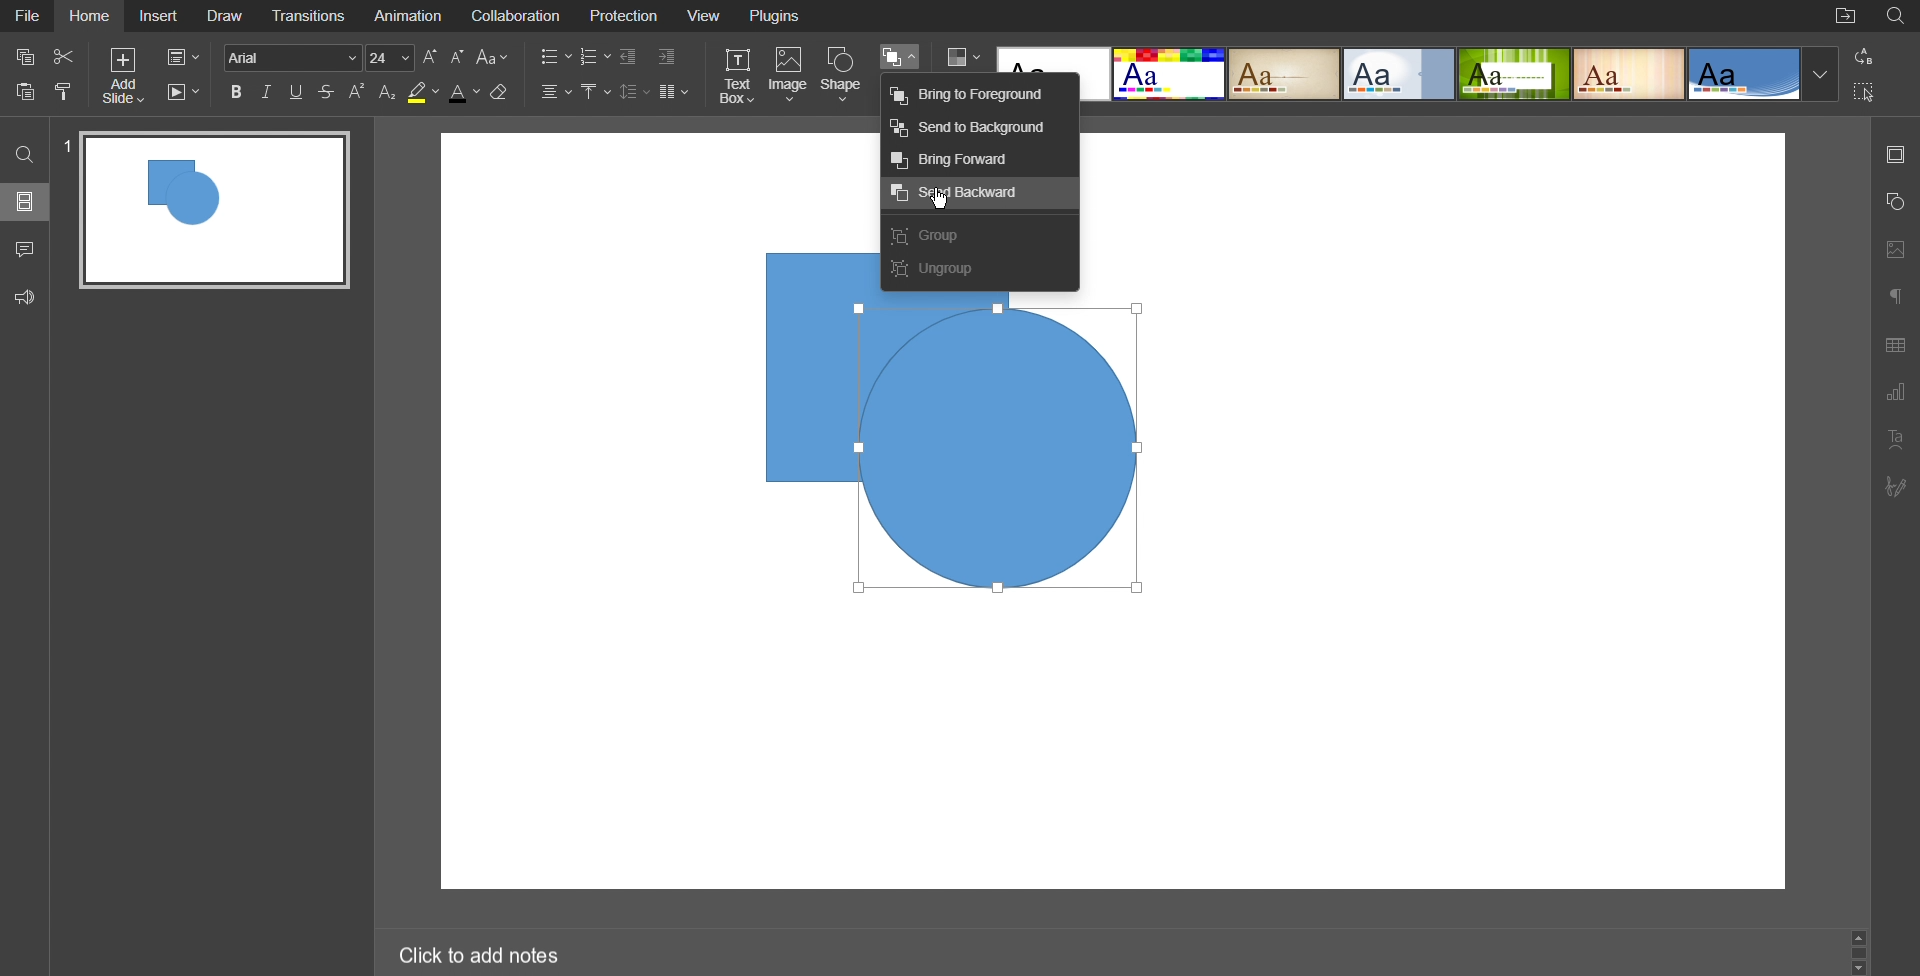  I want to click on Numbered List, so click(595, 56).